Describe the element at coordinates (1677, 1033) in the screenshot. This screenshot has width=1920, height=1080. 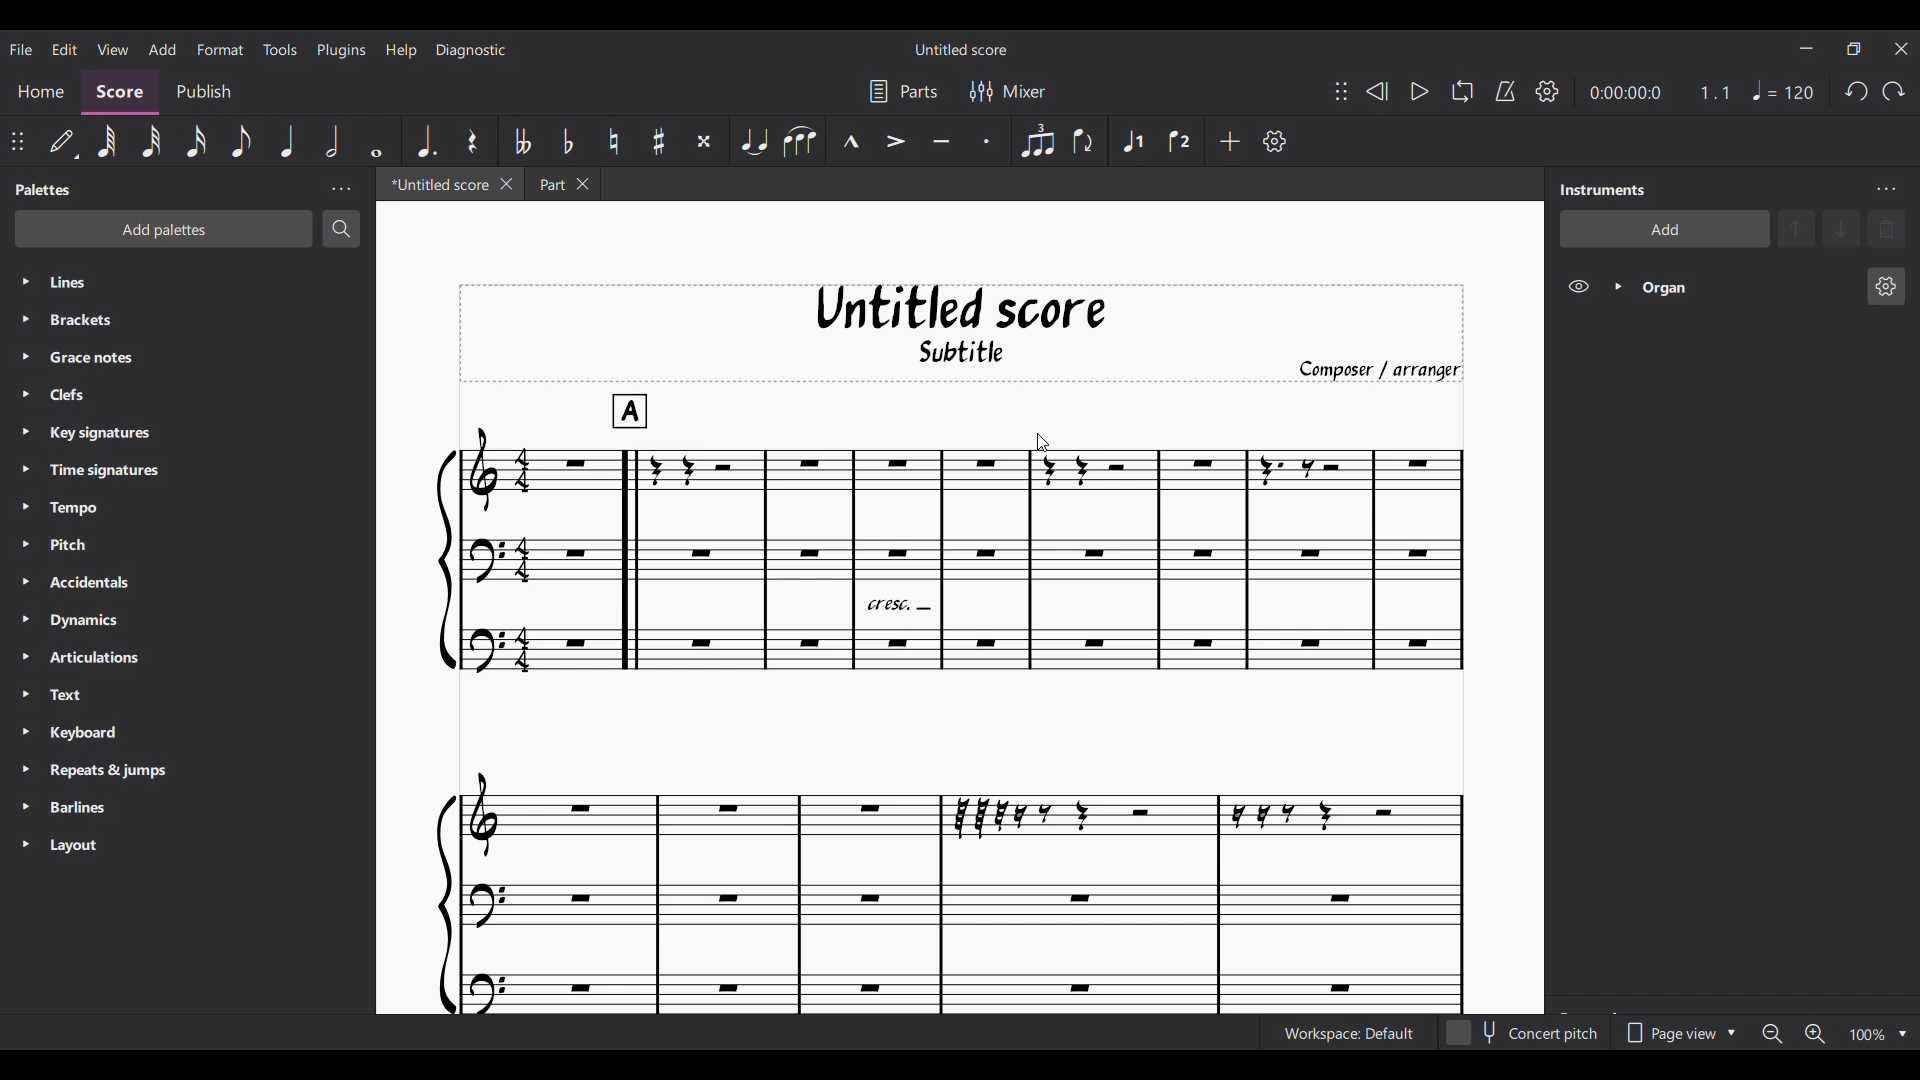
I see `Page view options` at that location.